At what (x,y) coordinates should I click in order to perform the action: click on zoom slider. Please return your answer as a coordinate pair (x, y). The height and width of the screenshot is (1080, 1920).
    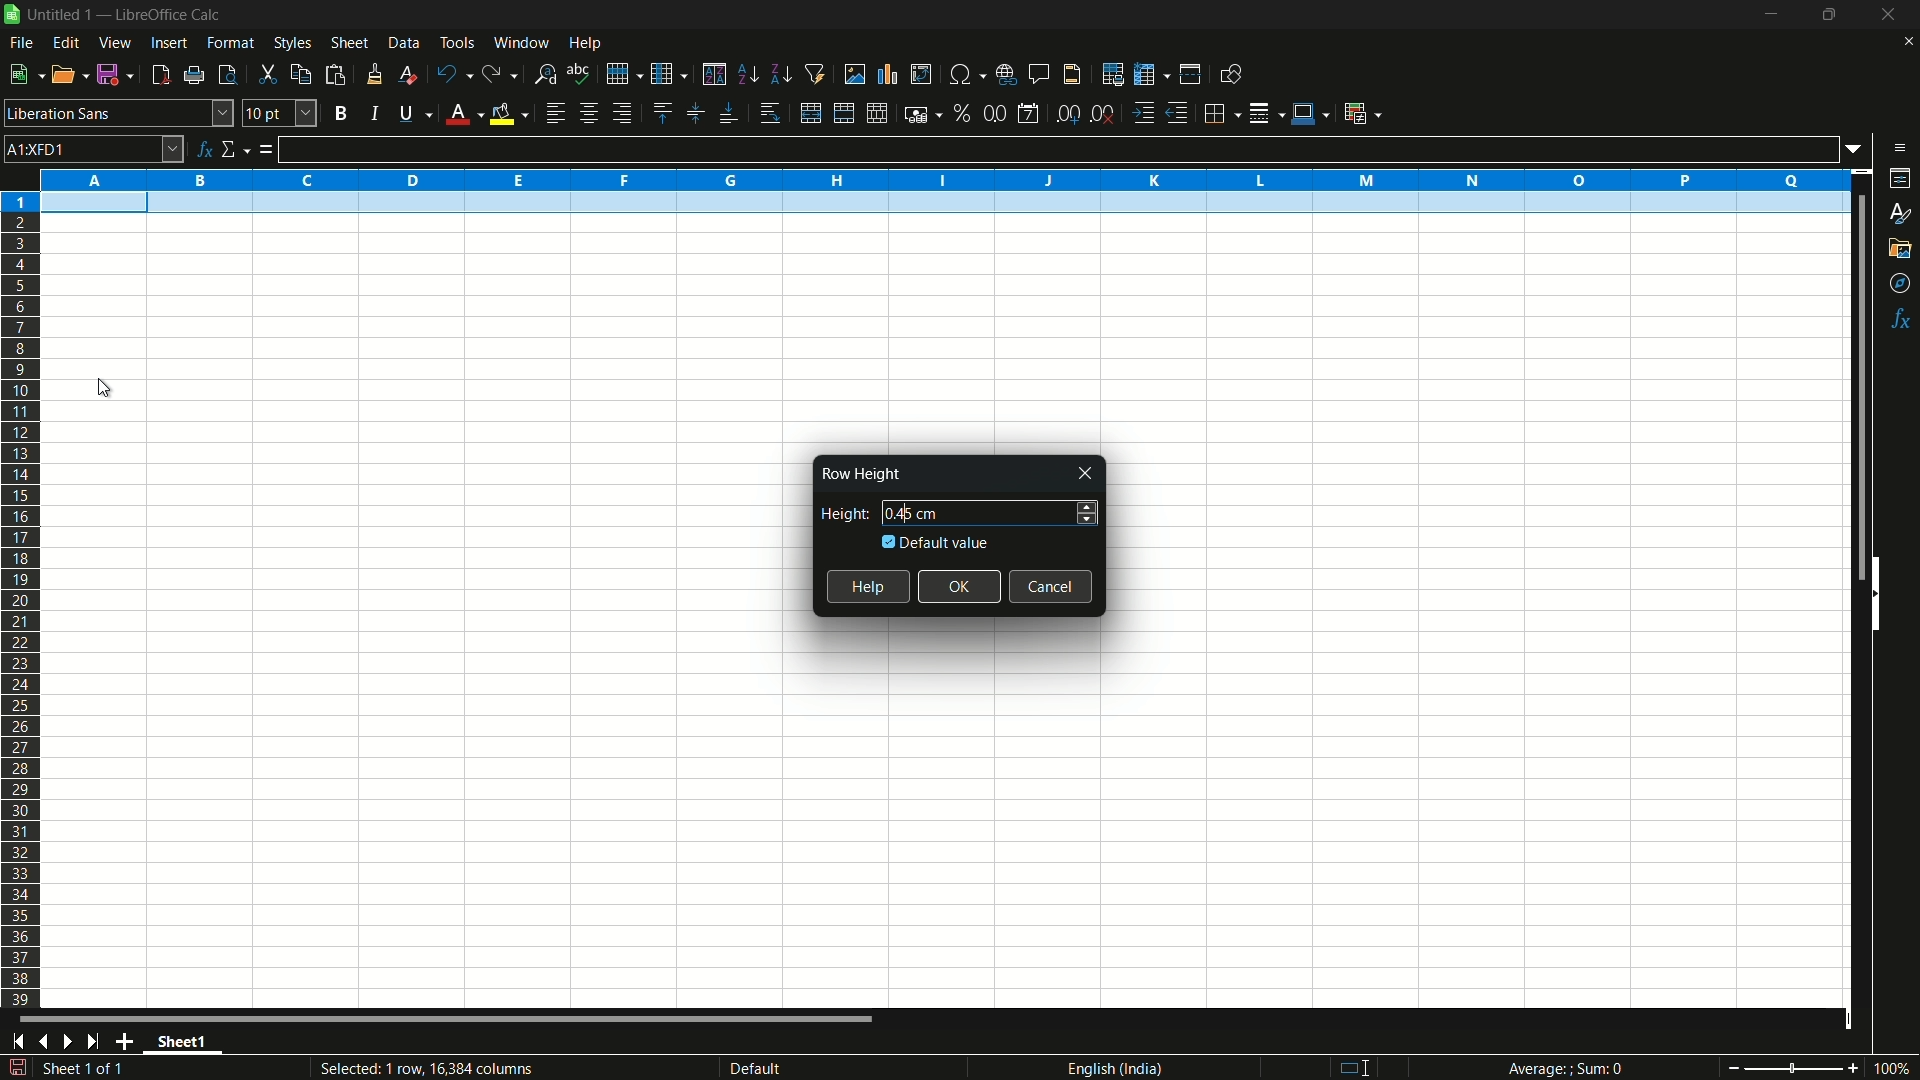
    Looking at the image, I should click on (1792, 1067).